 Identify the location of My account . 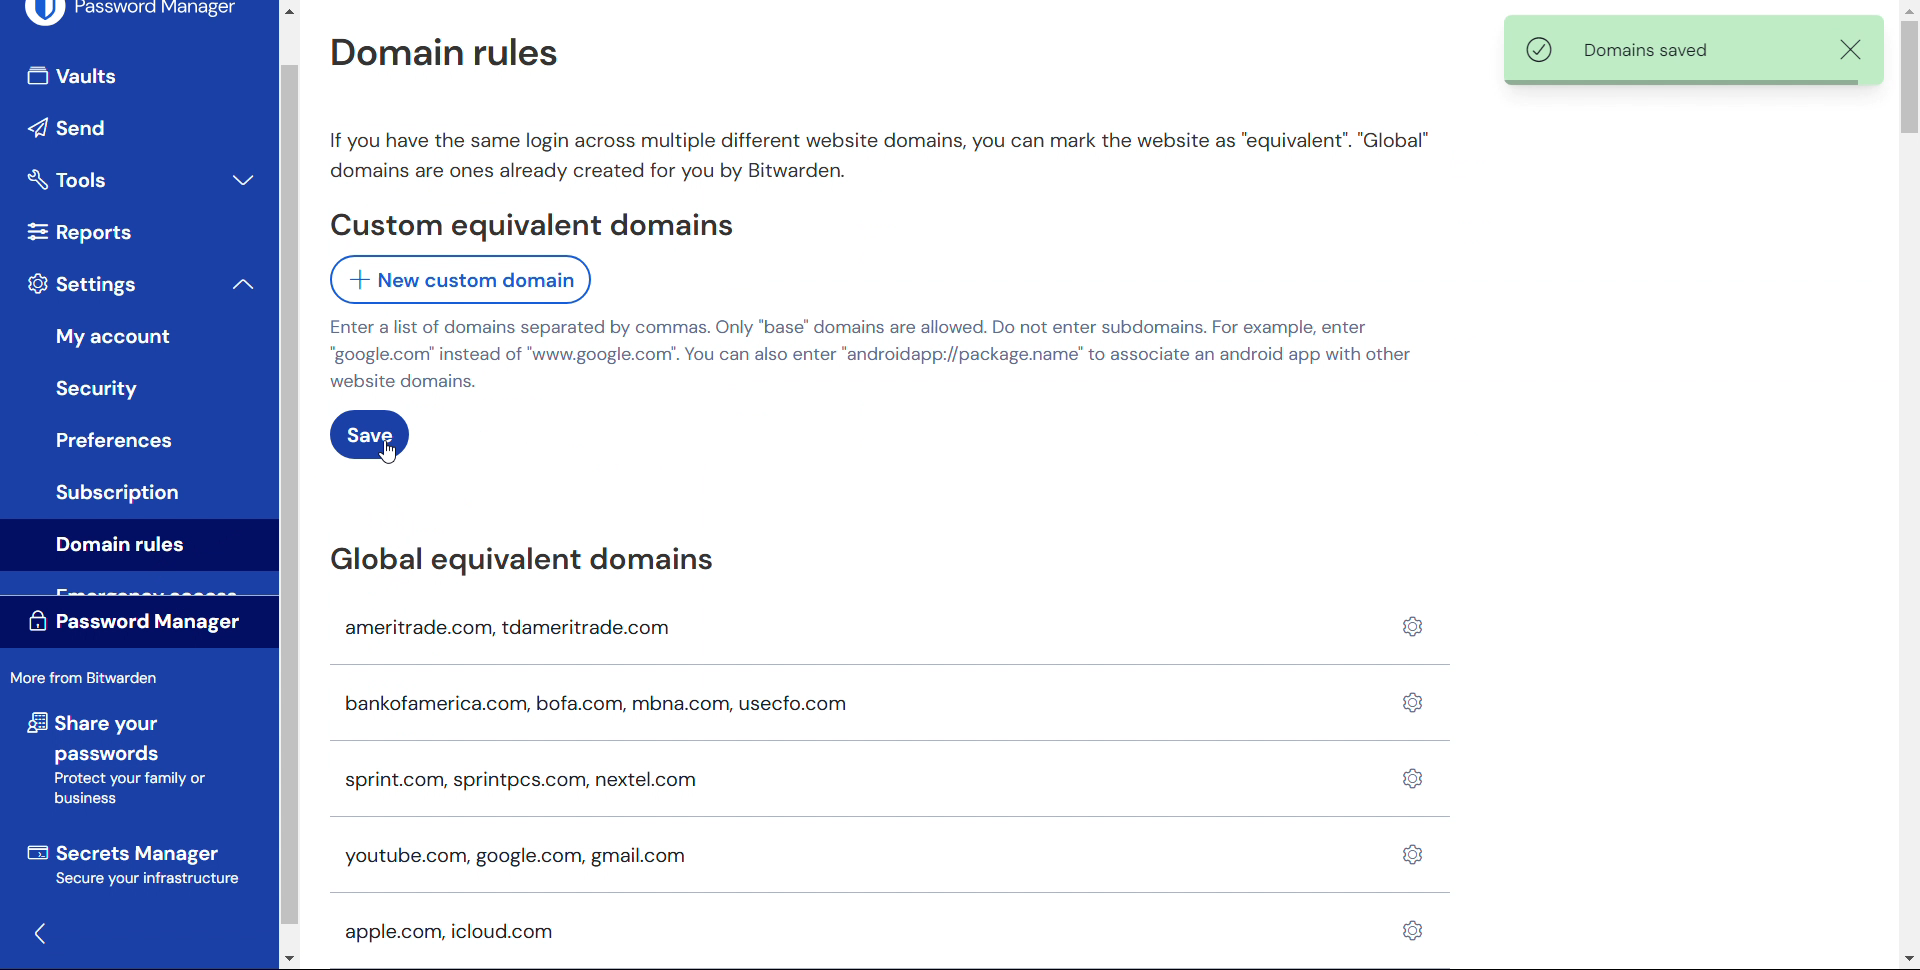
(117, 333).